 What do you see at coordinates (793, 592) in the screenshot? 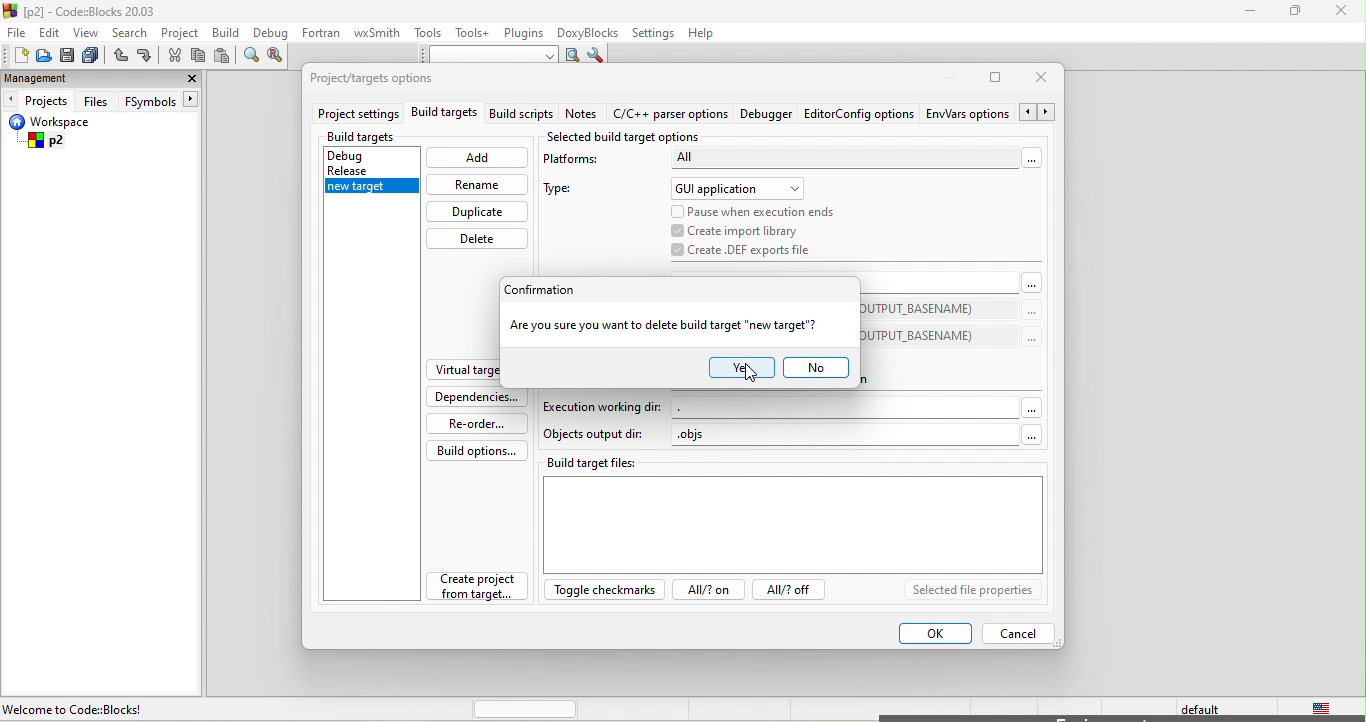
I see `all? off` at bounding box center [793, 592].